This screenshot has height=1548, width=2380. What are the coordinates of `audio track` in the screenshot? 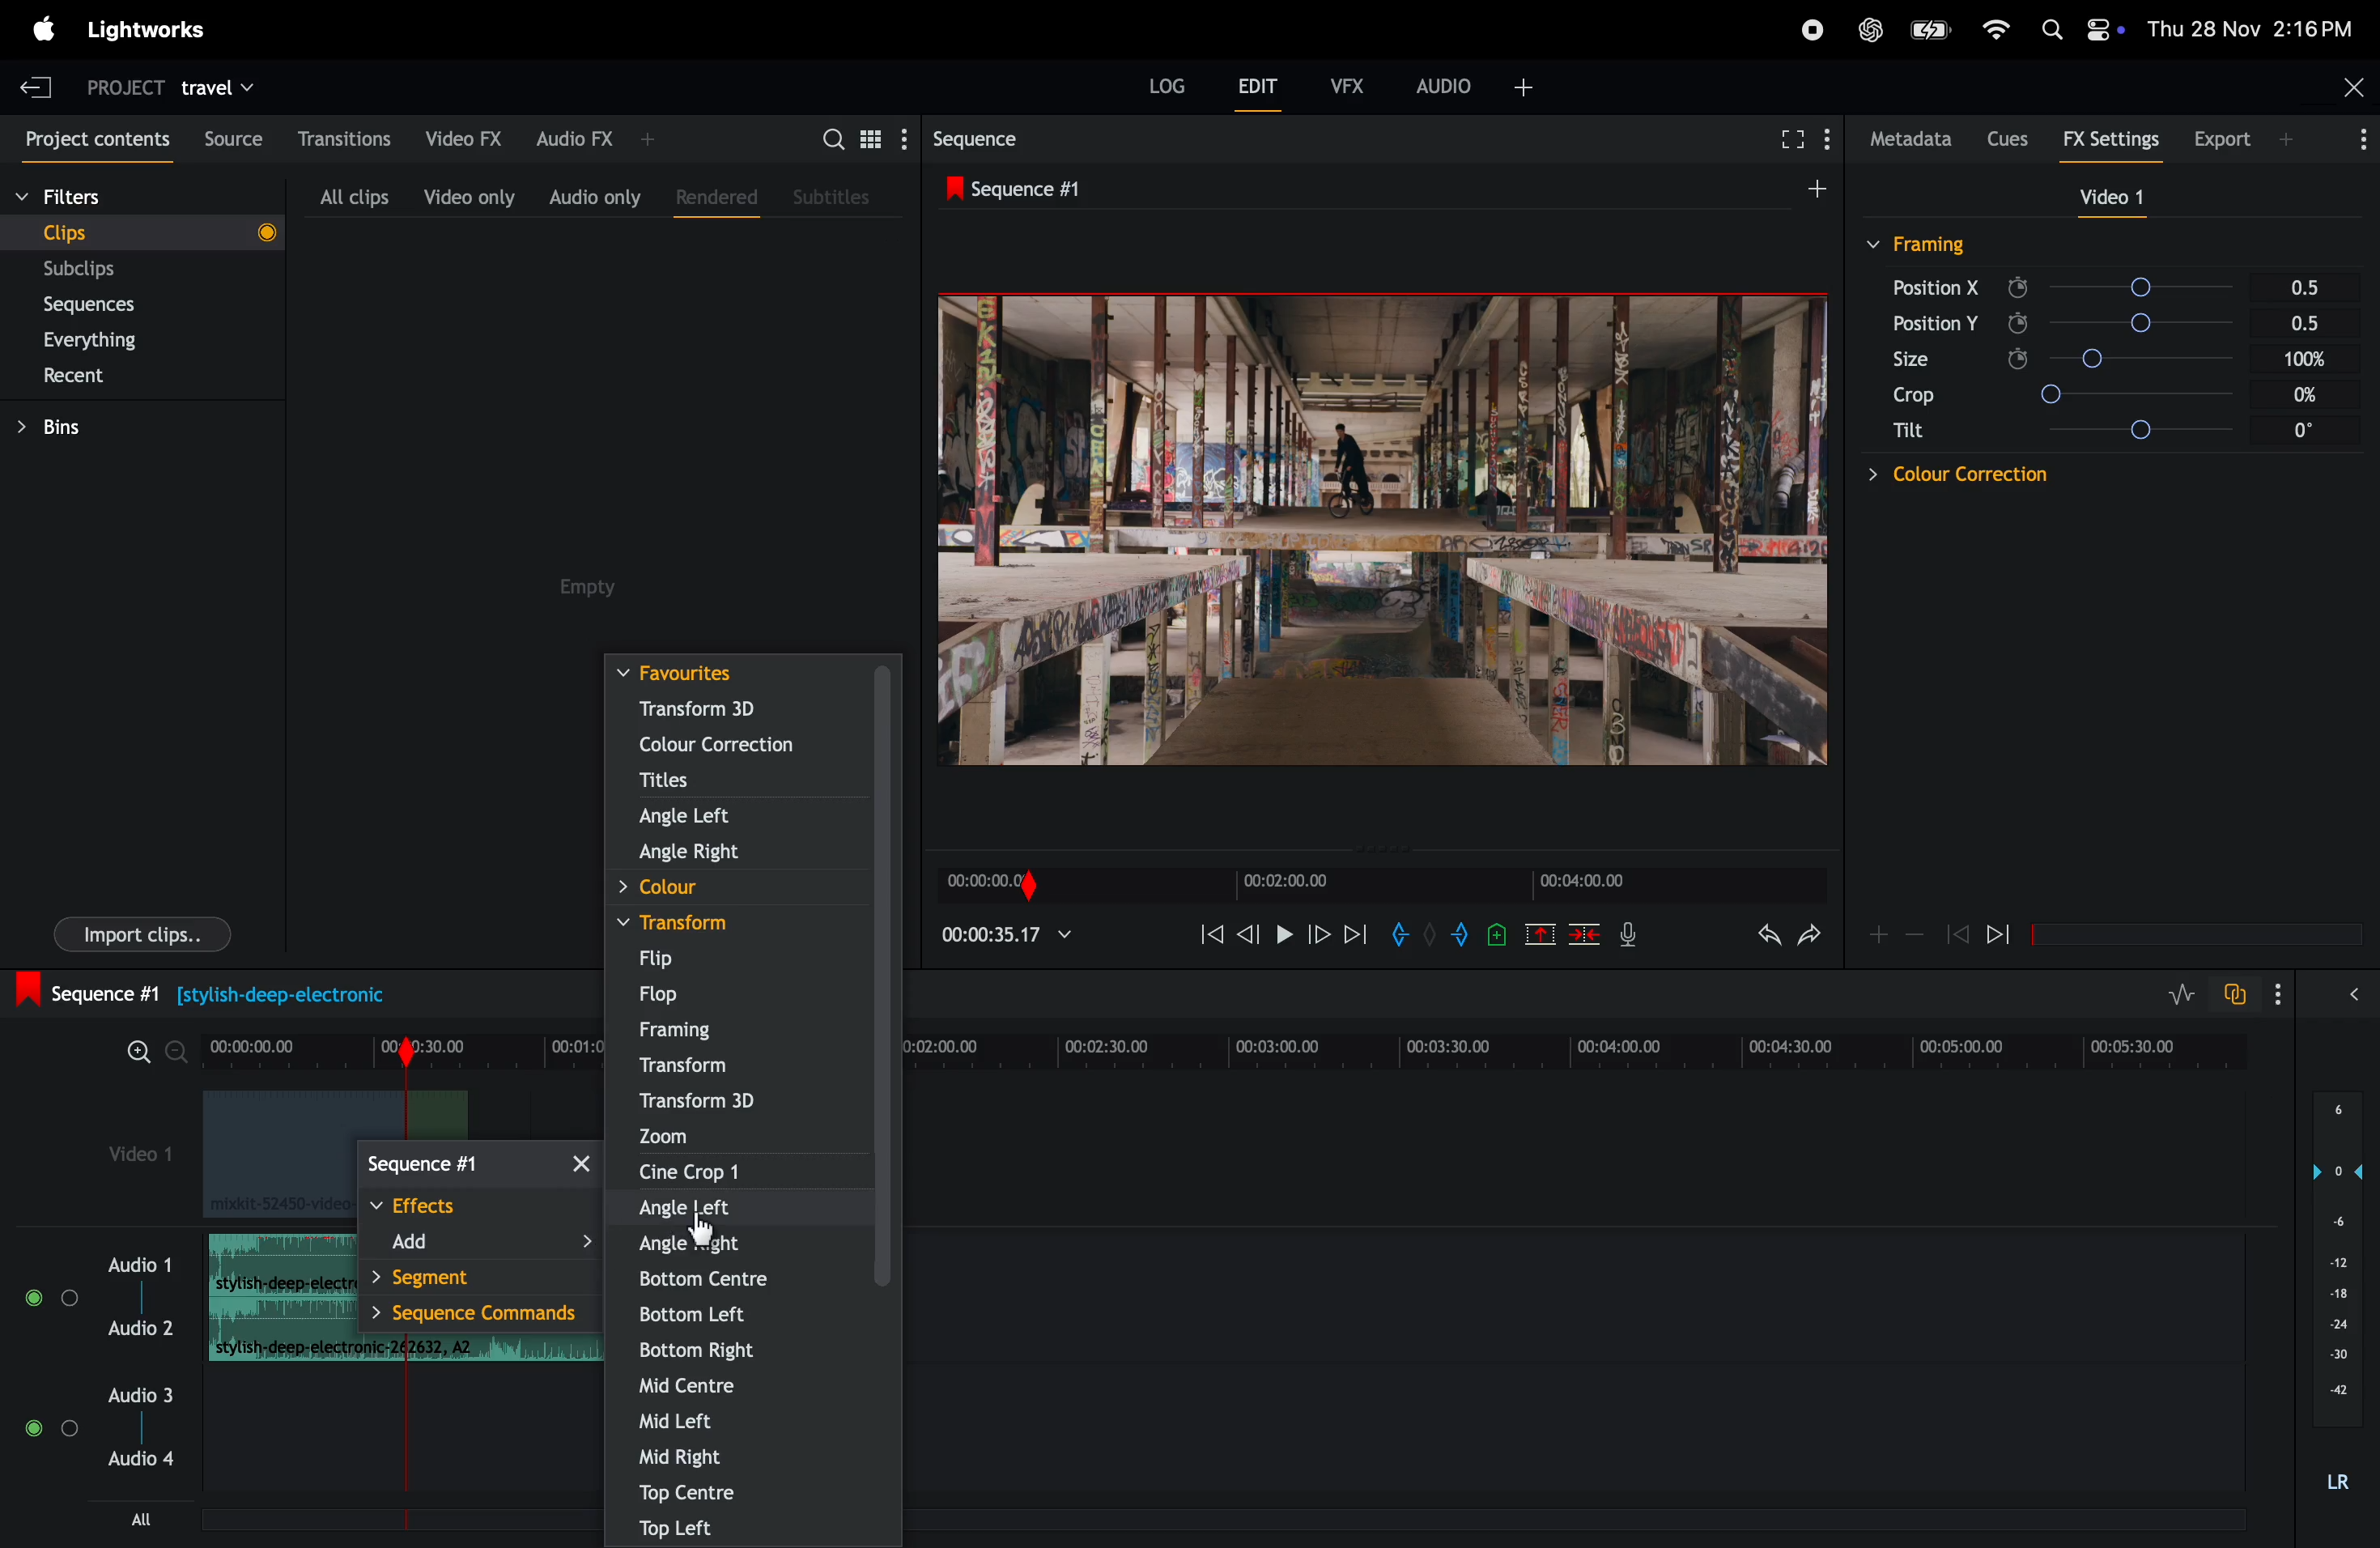 It's located at (276, 1297).